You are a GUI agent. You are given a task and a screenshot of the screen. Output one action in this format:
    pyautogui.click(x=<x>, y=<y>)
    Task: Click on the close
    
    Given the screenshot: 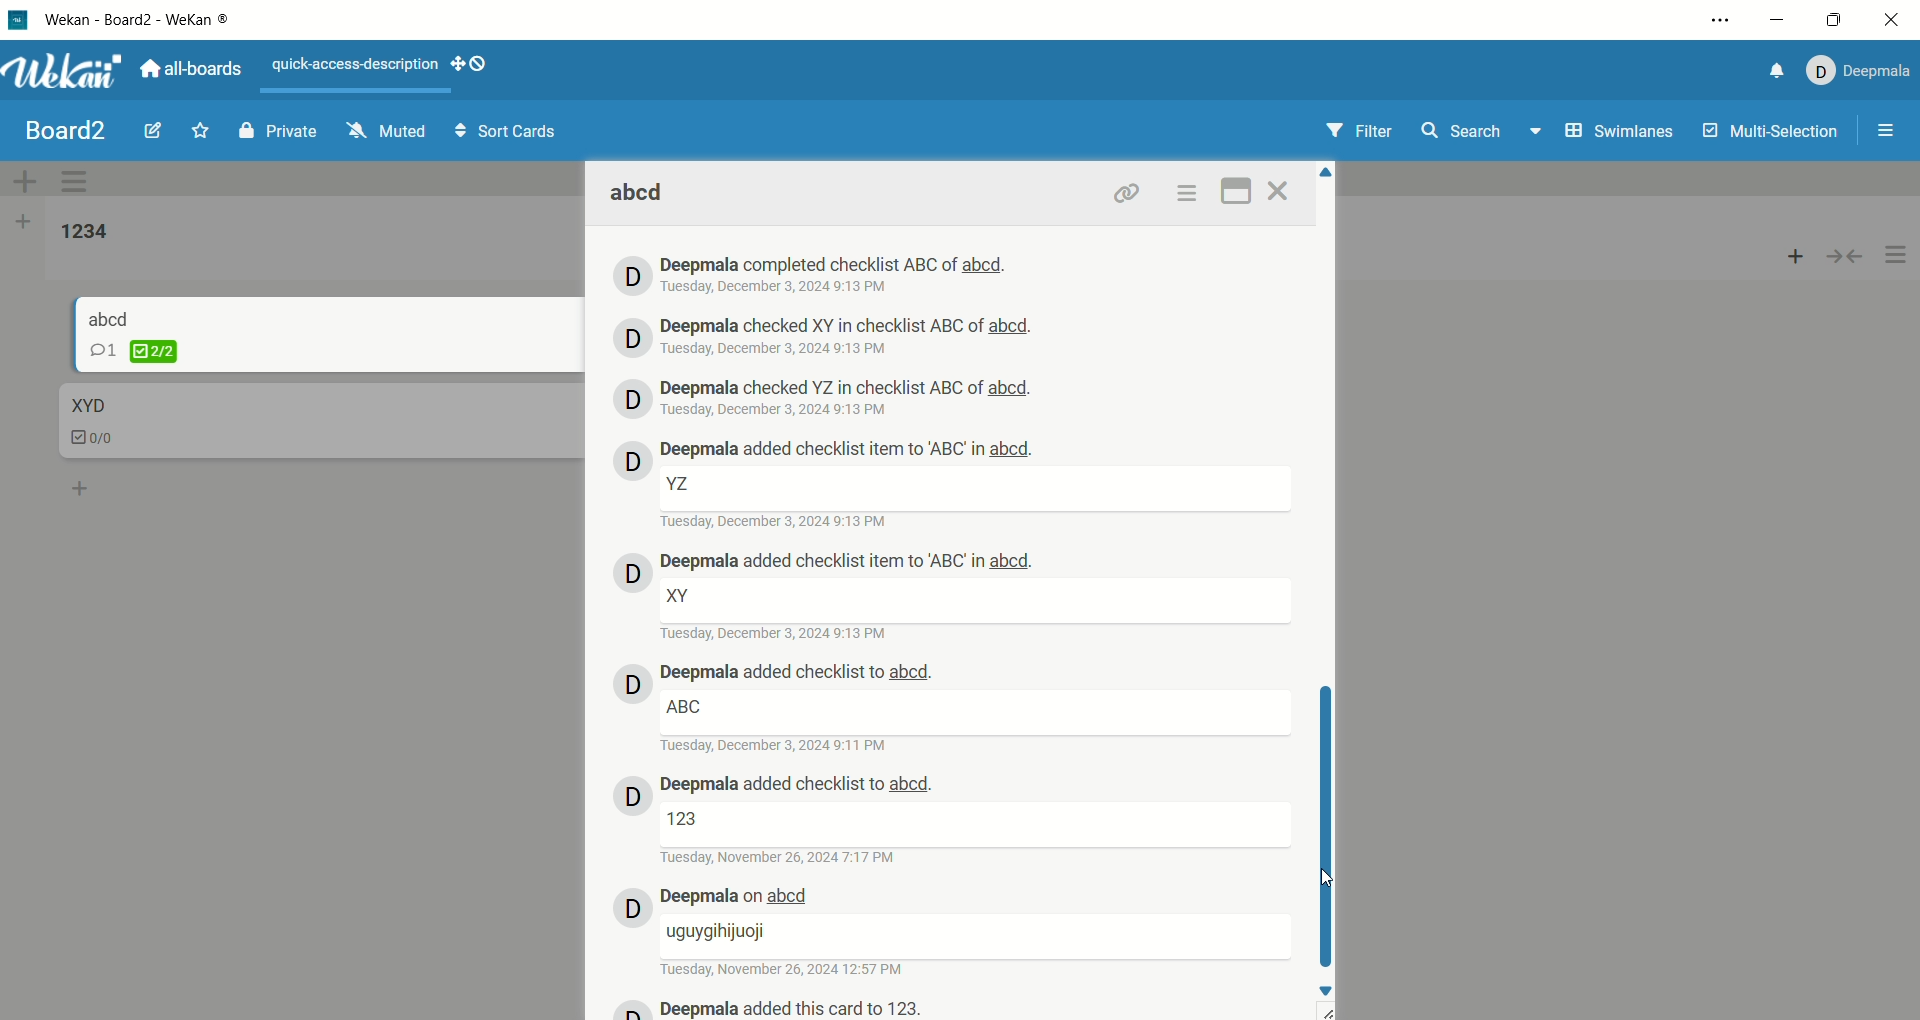 What is the action you would take?
    pyautogui.click(x=1889, y=23)
    